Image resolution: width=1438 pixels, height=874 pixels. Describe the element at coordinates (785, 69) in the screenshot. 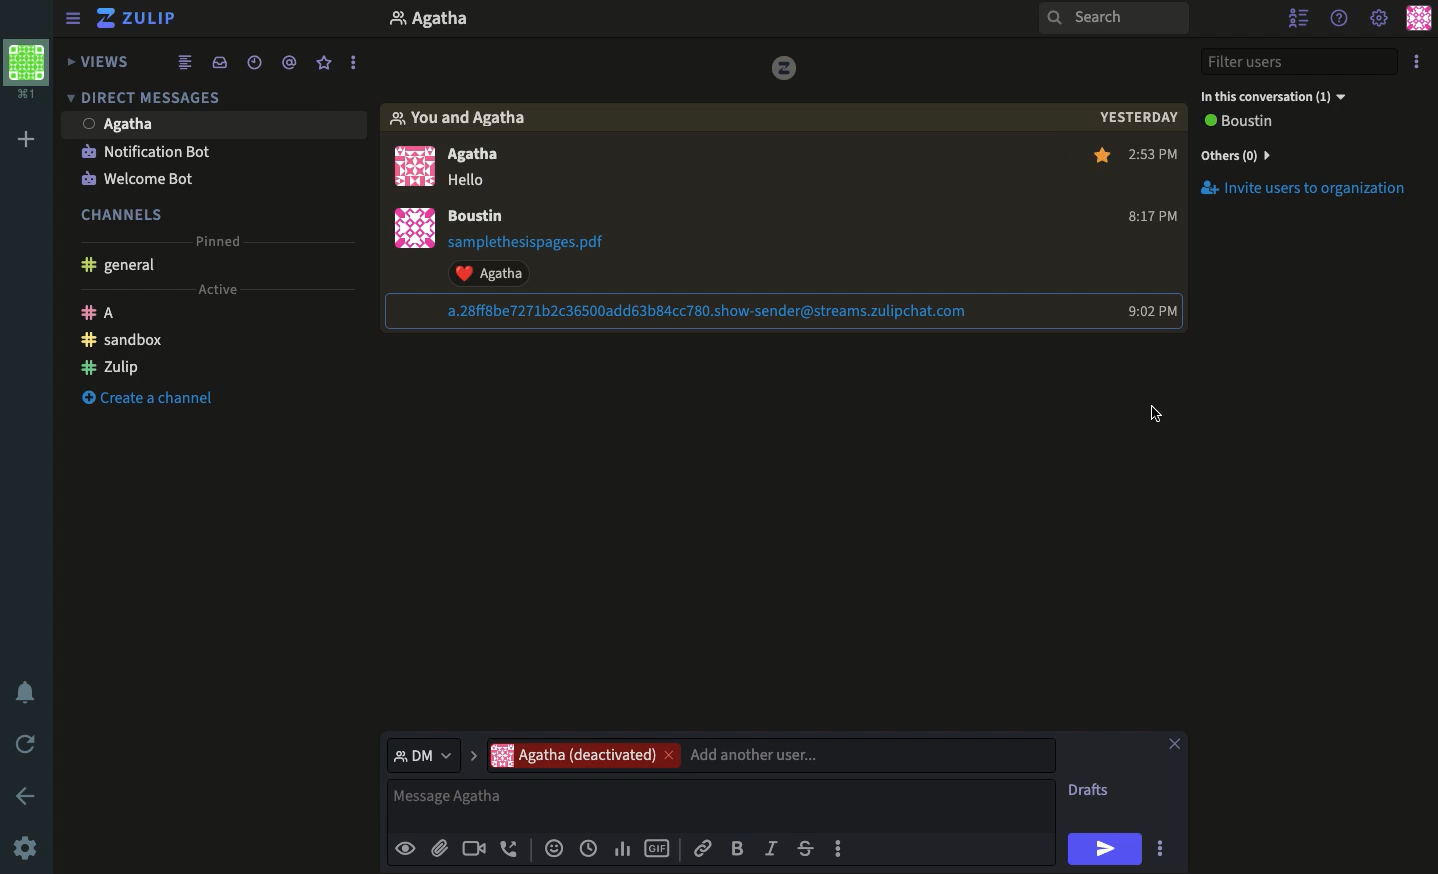

I see `zulip logo` at that location.